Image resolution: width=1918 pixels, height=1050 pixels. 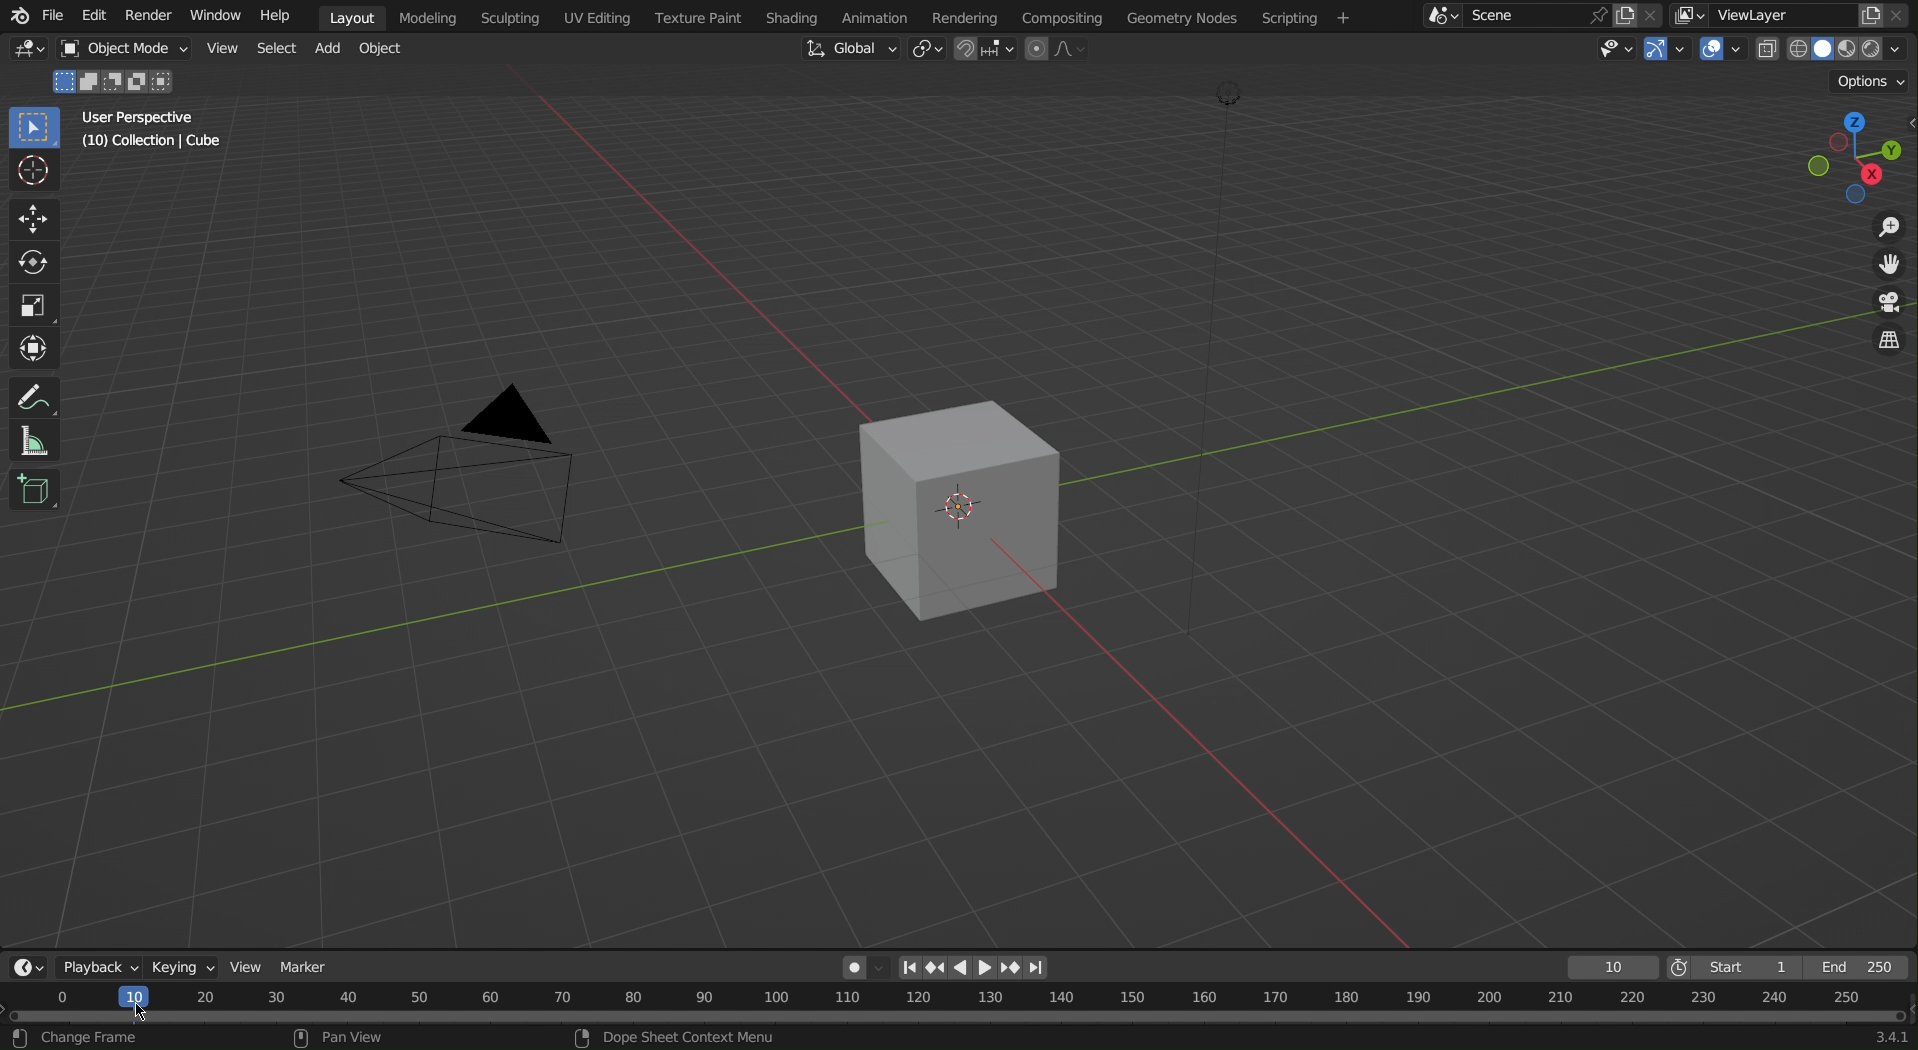 What do you see at coordinates (30, 396) in the screenshot?
I see `Annotate` at bounding box center [30, 396].